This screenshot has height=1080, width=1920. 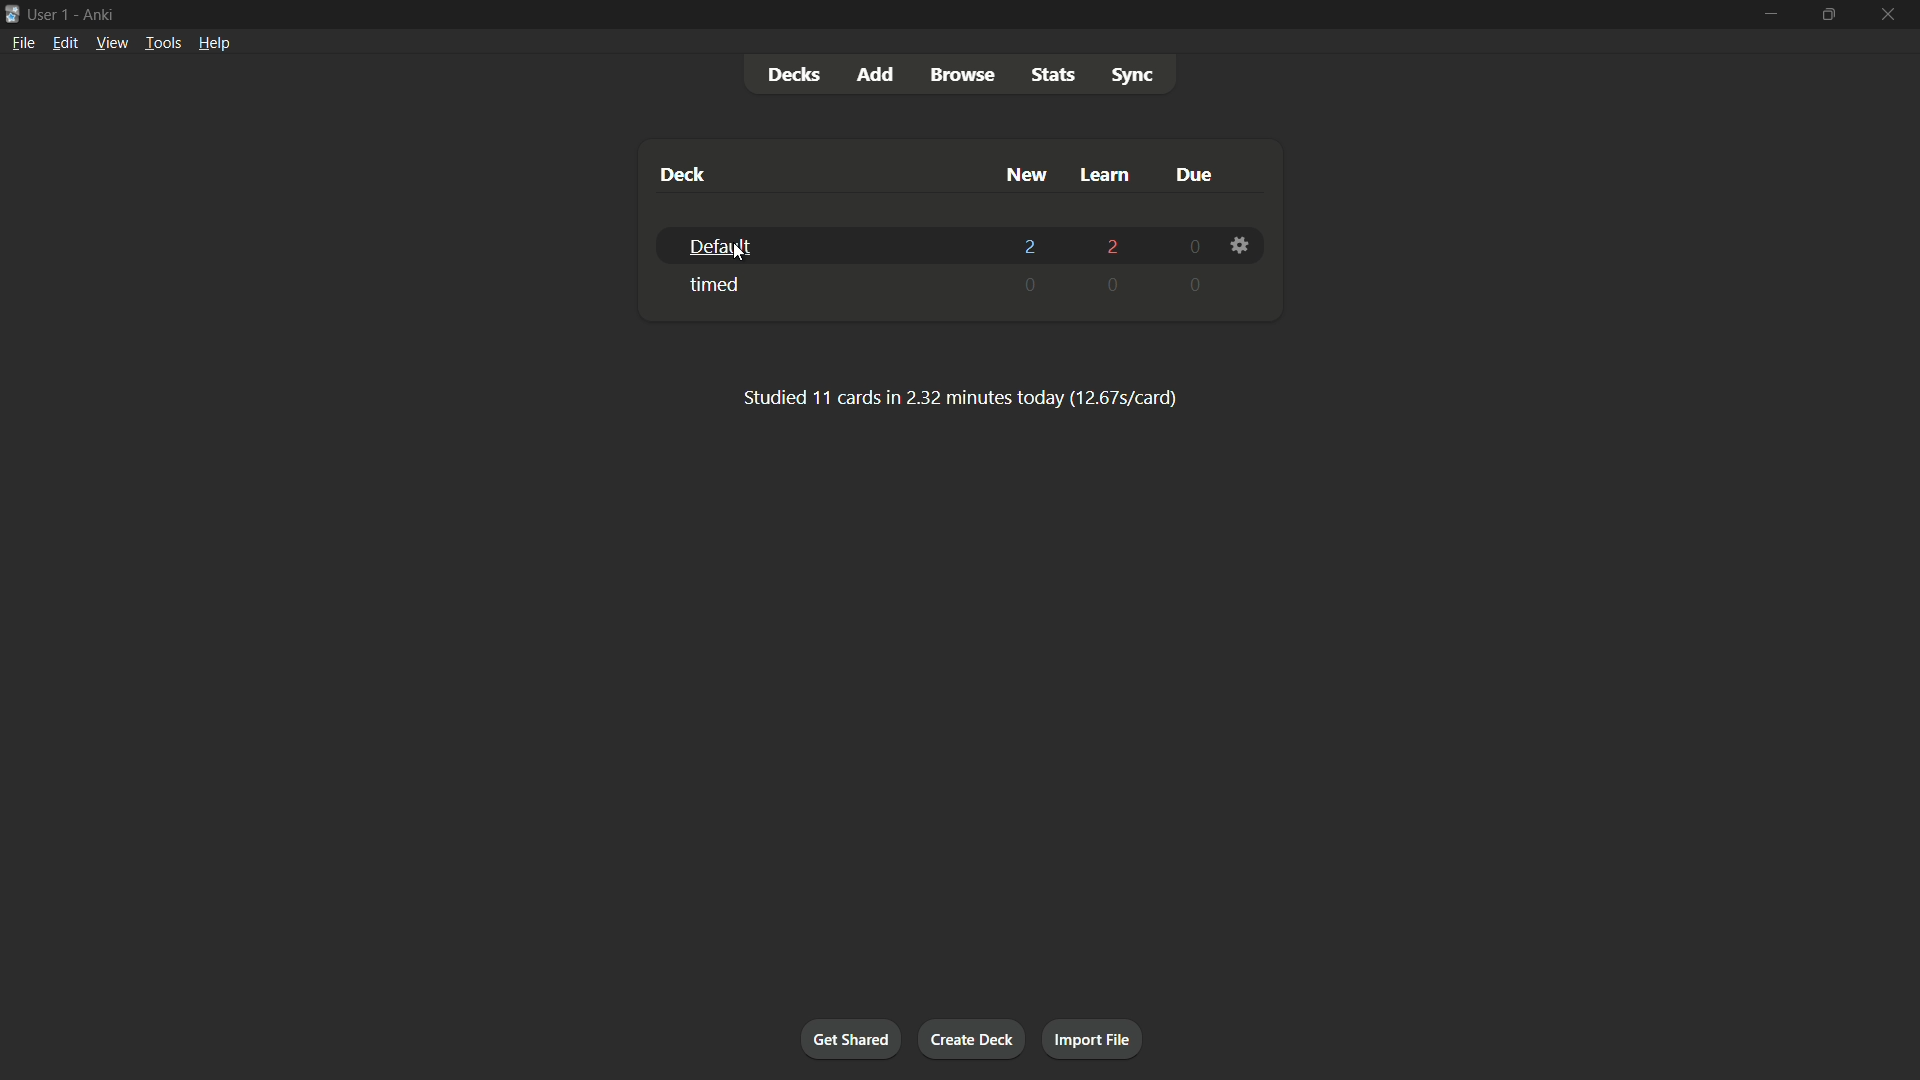 What do you see at coordinates (98, 16) in the screenshot?
I see `app name` at bounding box center [98, 16].